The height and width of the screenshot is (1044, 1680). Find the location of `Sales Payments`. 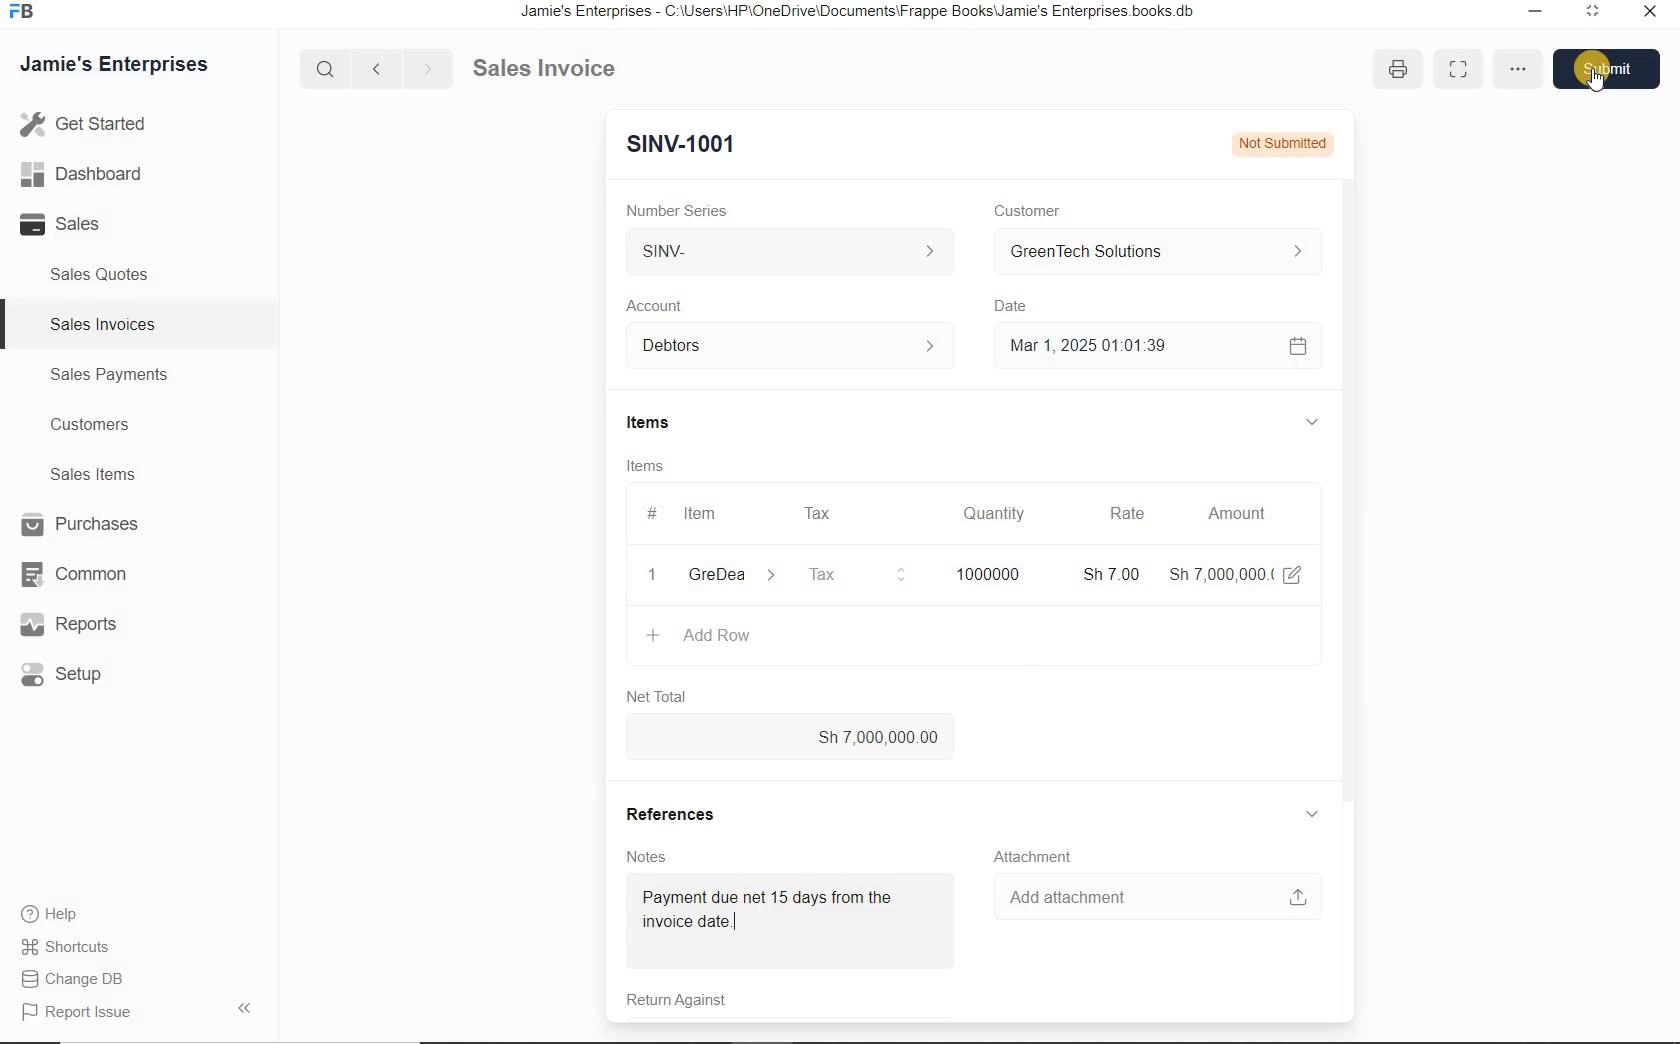

Sales Payments is located at coordinates (109, 375).